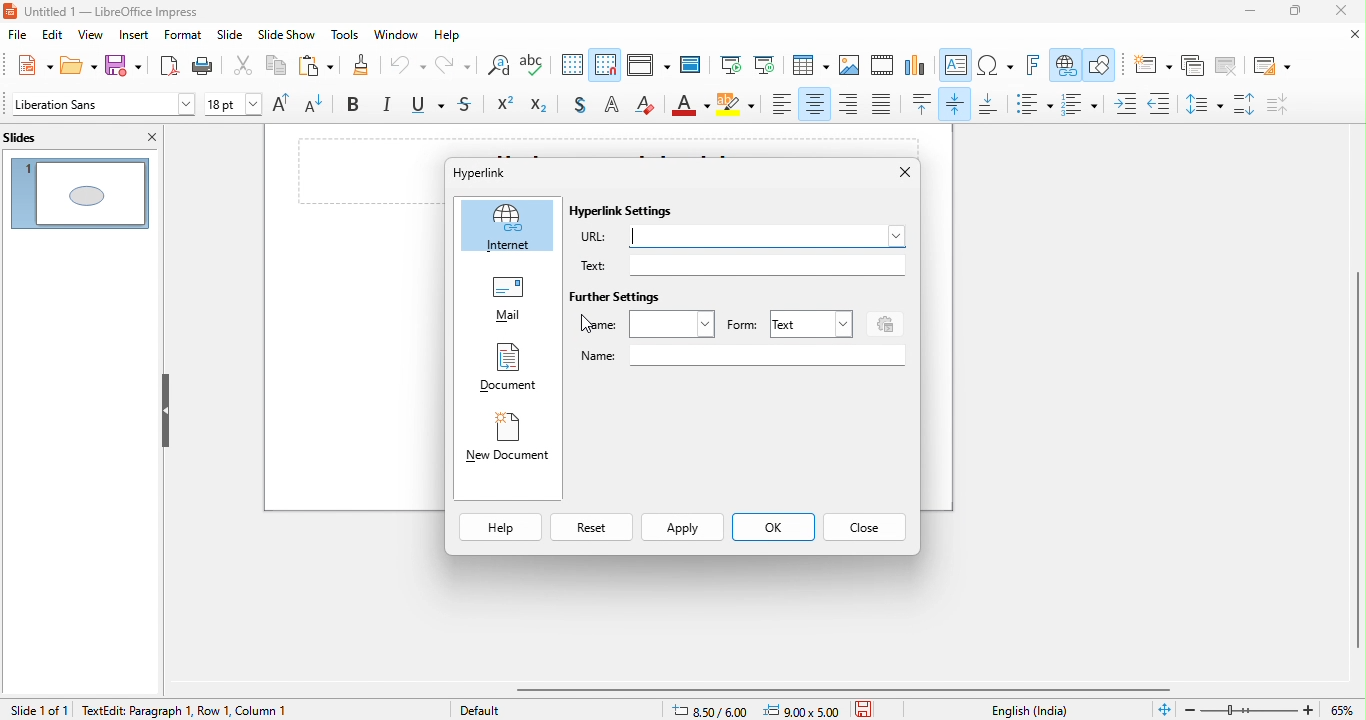  Describe the element at coordinates (430, 107) in the screenshot. I see `underline` at that location.